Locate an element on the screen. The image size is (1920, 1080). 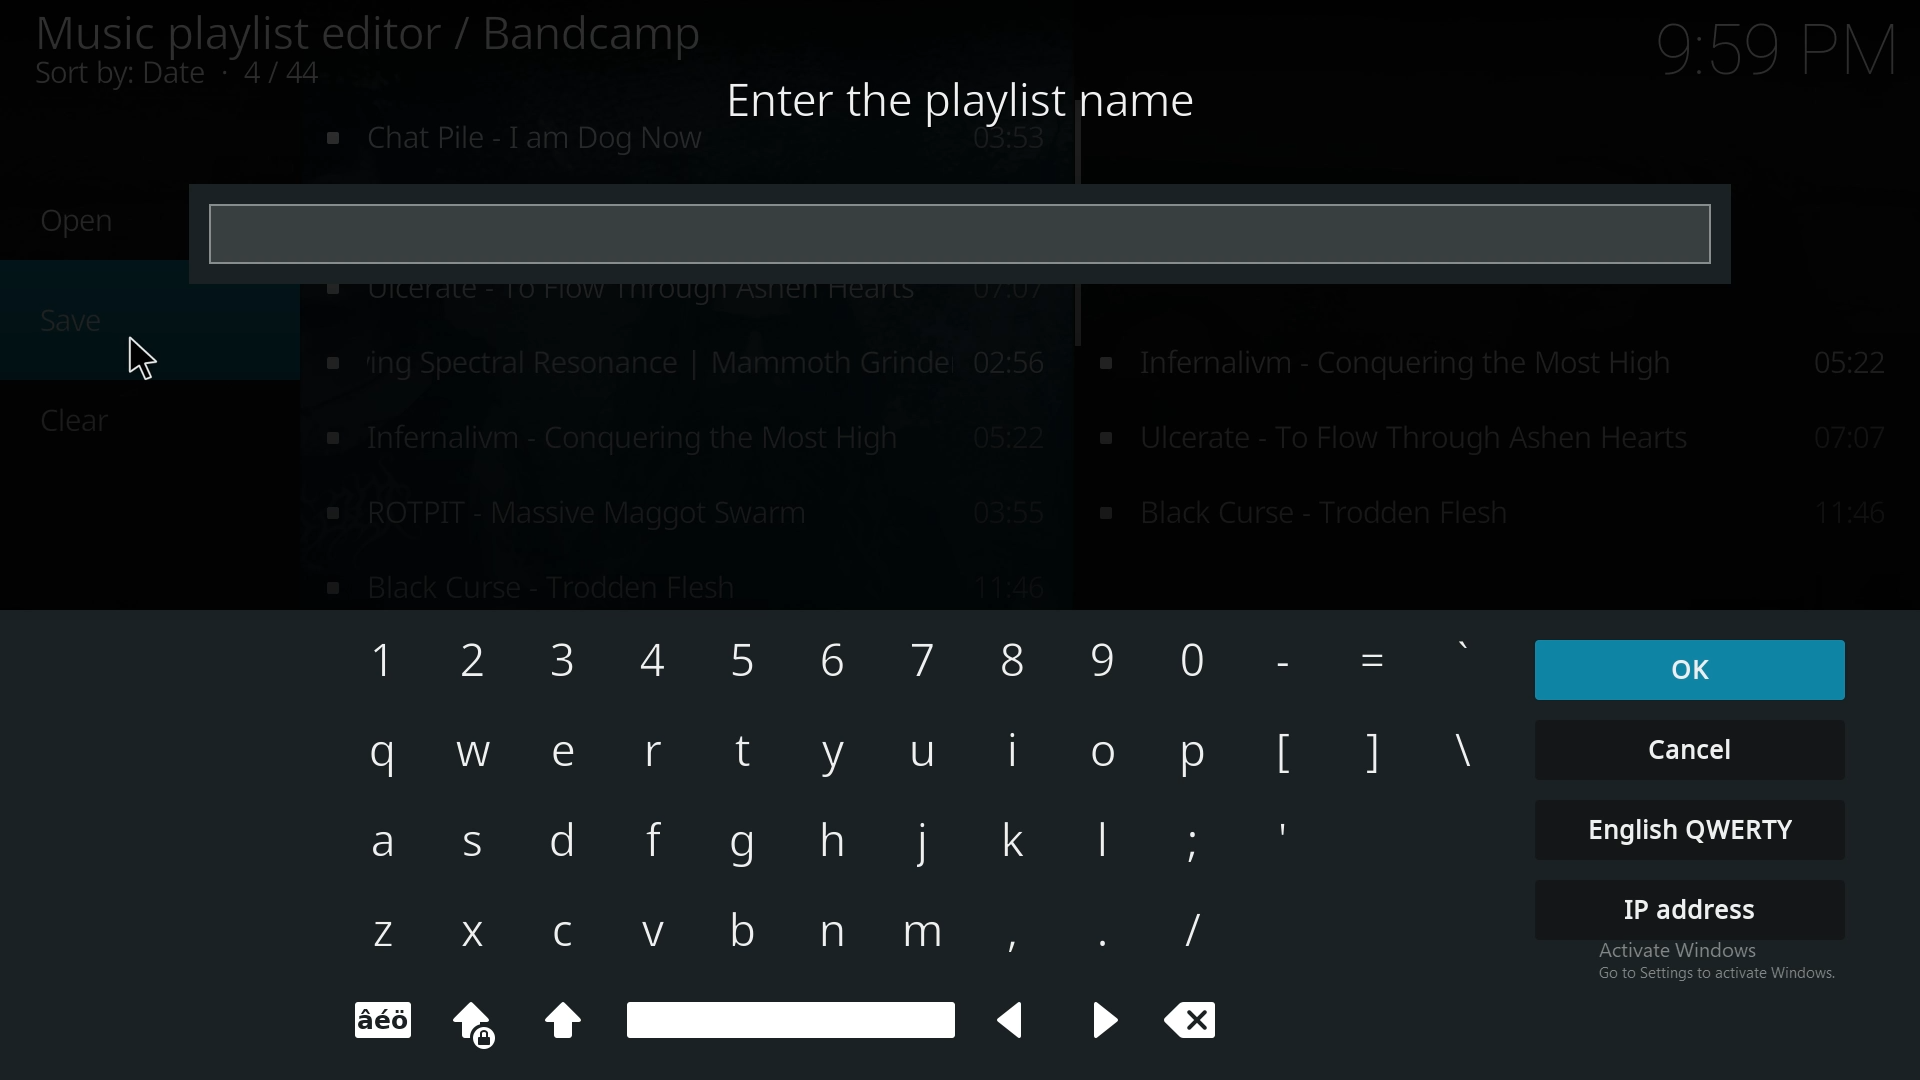
keyboard input is located at coordinates (1475, 761).